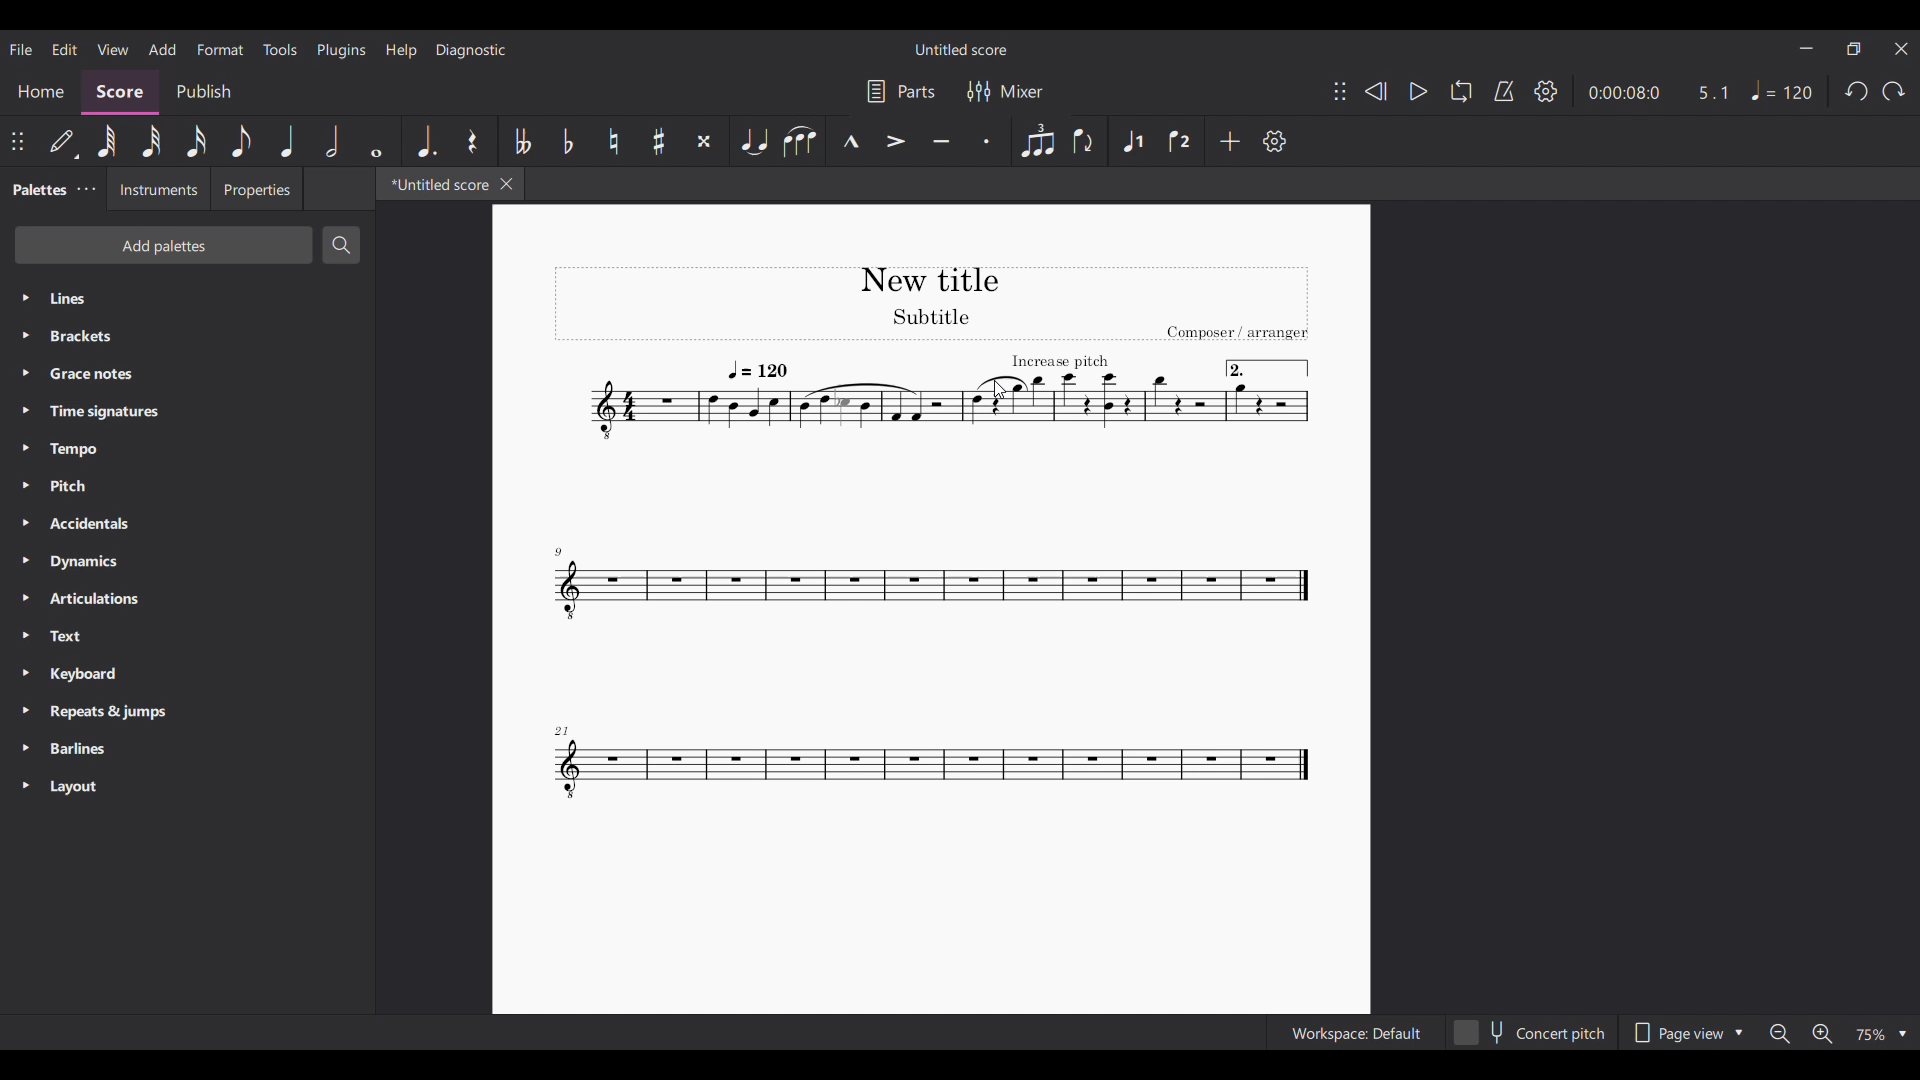 The width and height of the screenshot is (1920, 1080). What do you see at coordinates (1686, 1032) in the screenshot?
I see `Page view options` at bounding box center [1686, 1032].